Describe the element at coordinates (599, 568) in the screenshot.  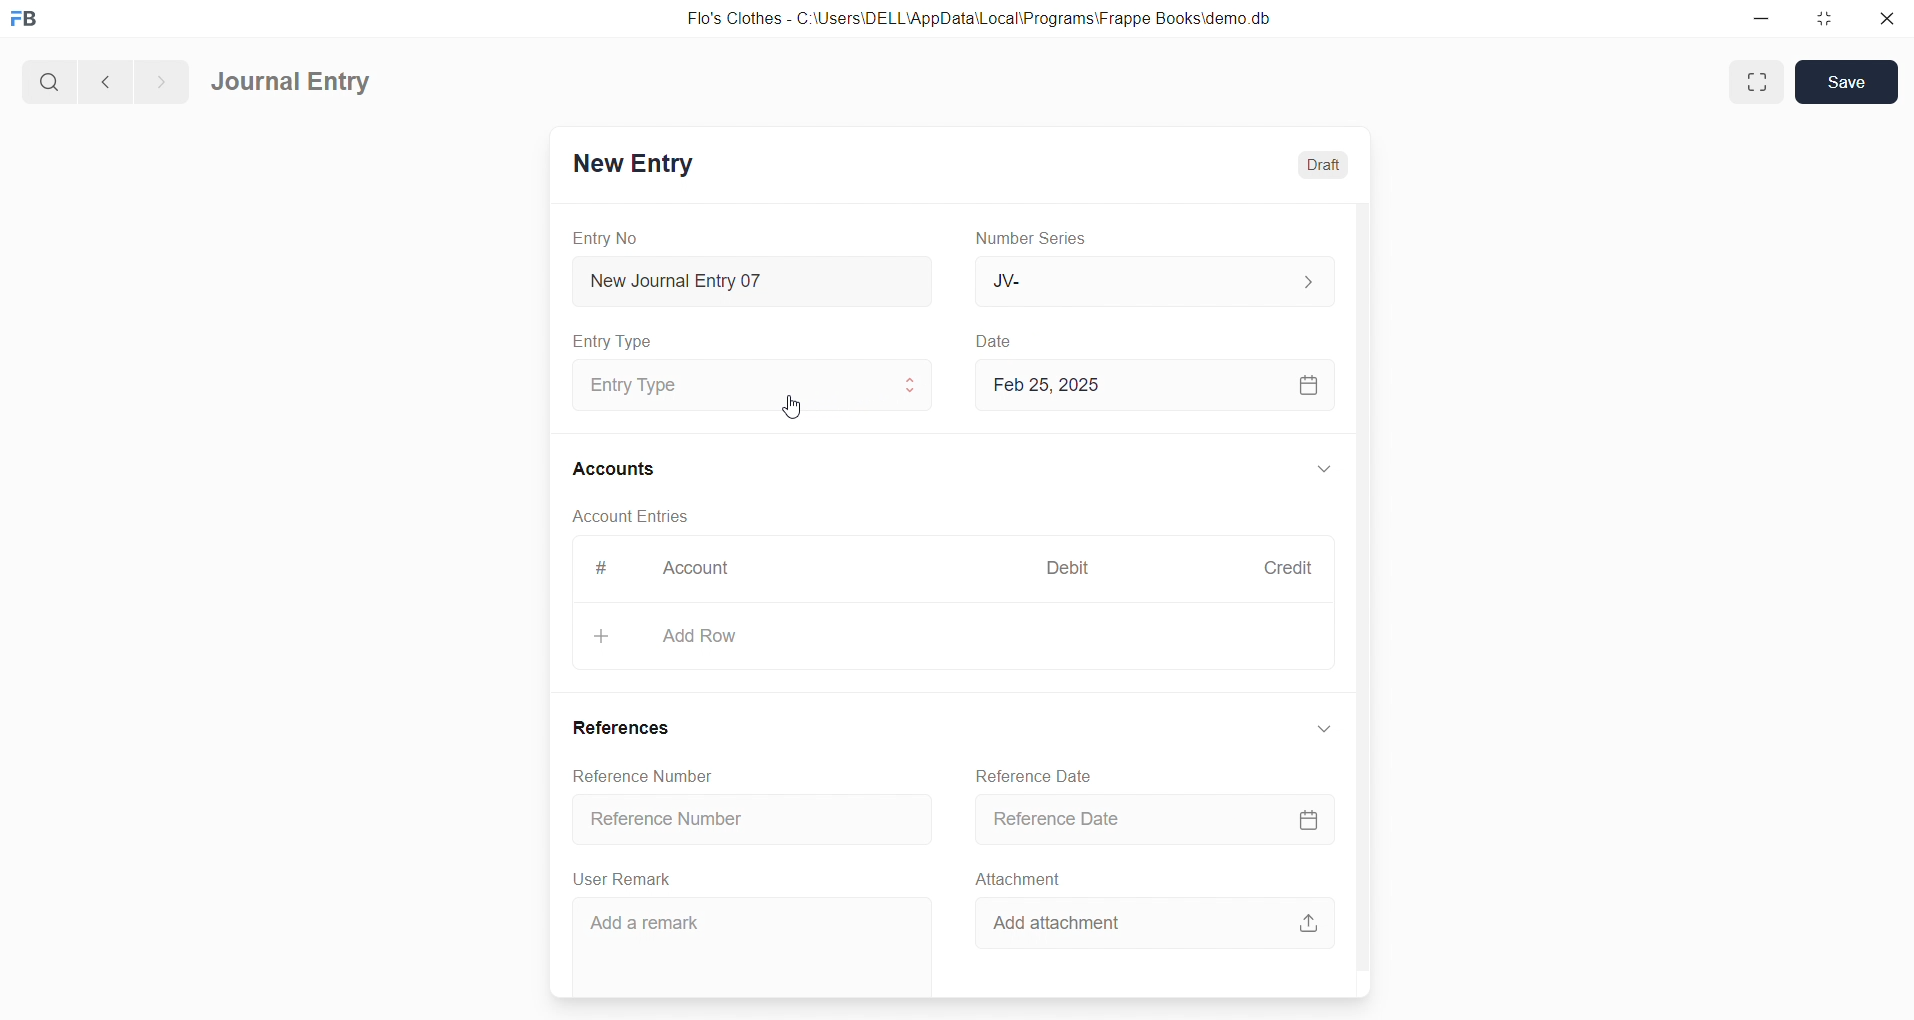
I see `#` at that location.